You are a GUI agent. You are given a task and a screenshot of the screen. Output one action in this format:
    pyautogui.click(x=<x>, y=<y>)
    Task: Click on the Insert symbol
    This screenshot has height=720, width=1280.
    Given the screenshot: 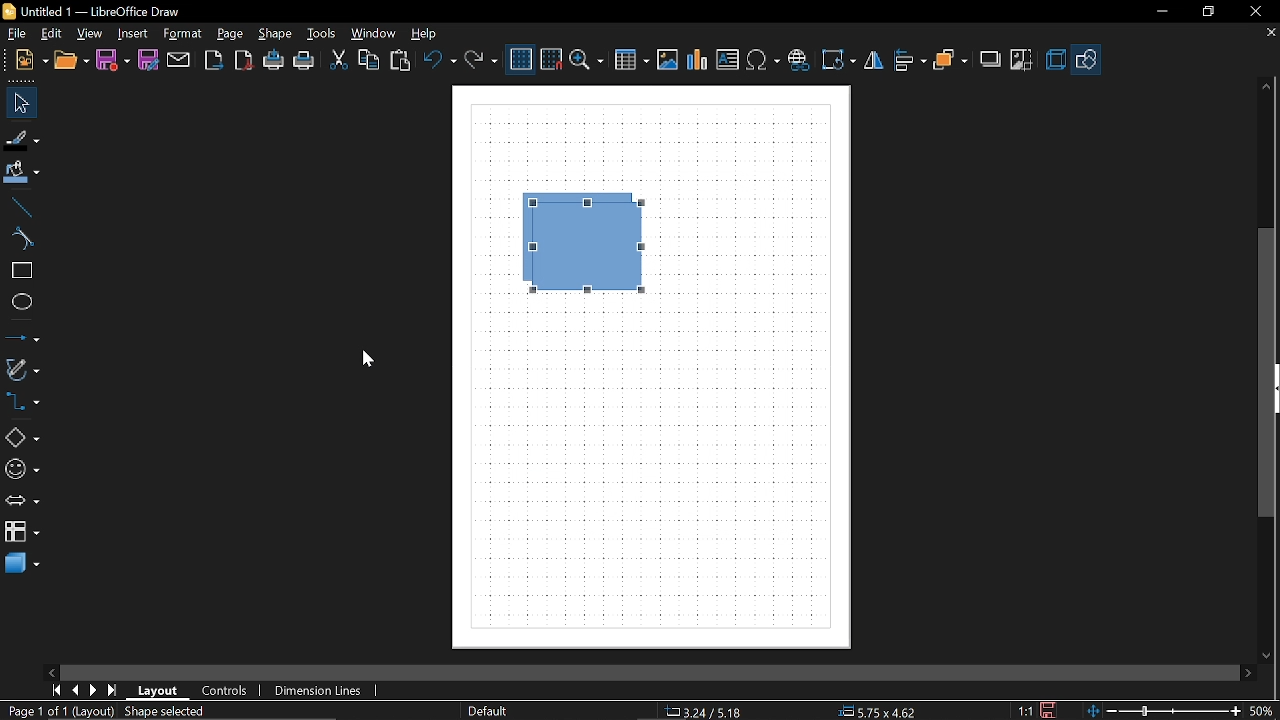 What is the action you would take?
    pyautogui.click(x=798, y=60)
    